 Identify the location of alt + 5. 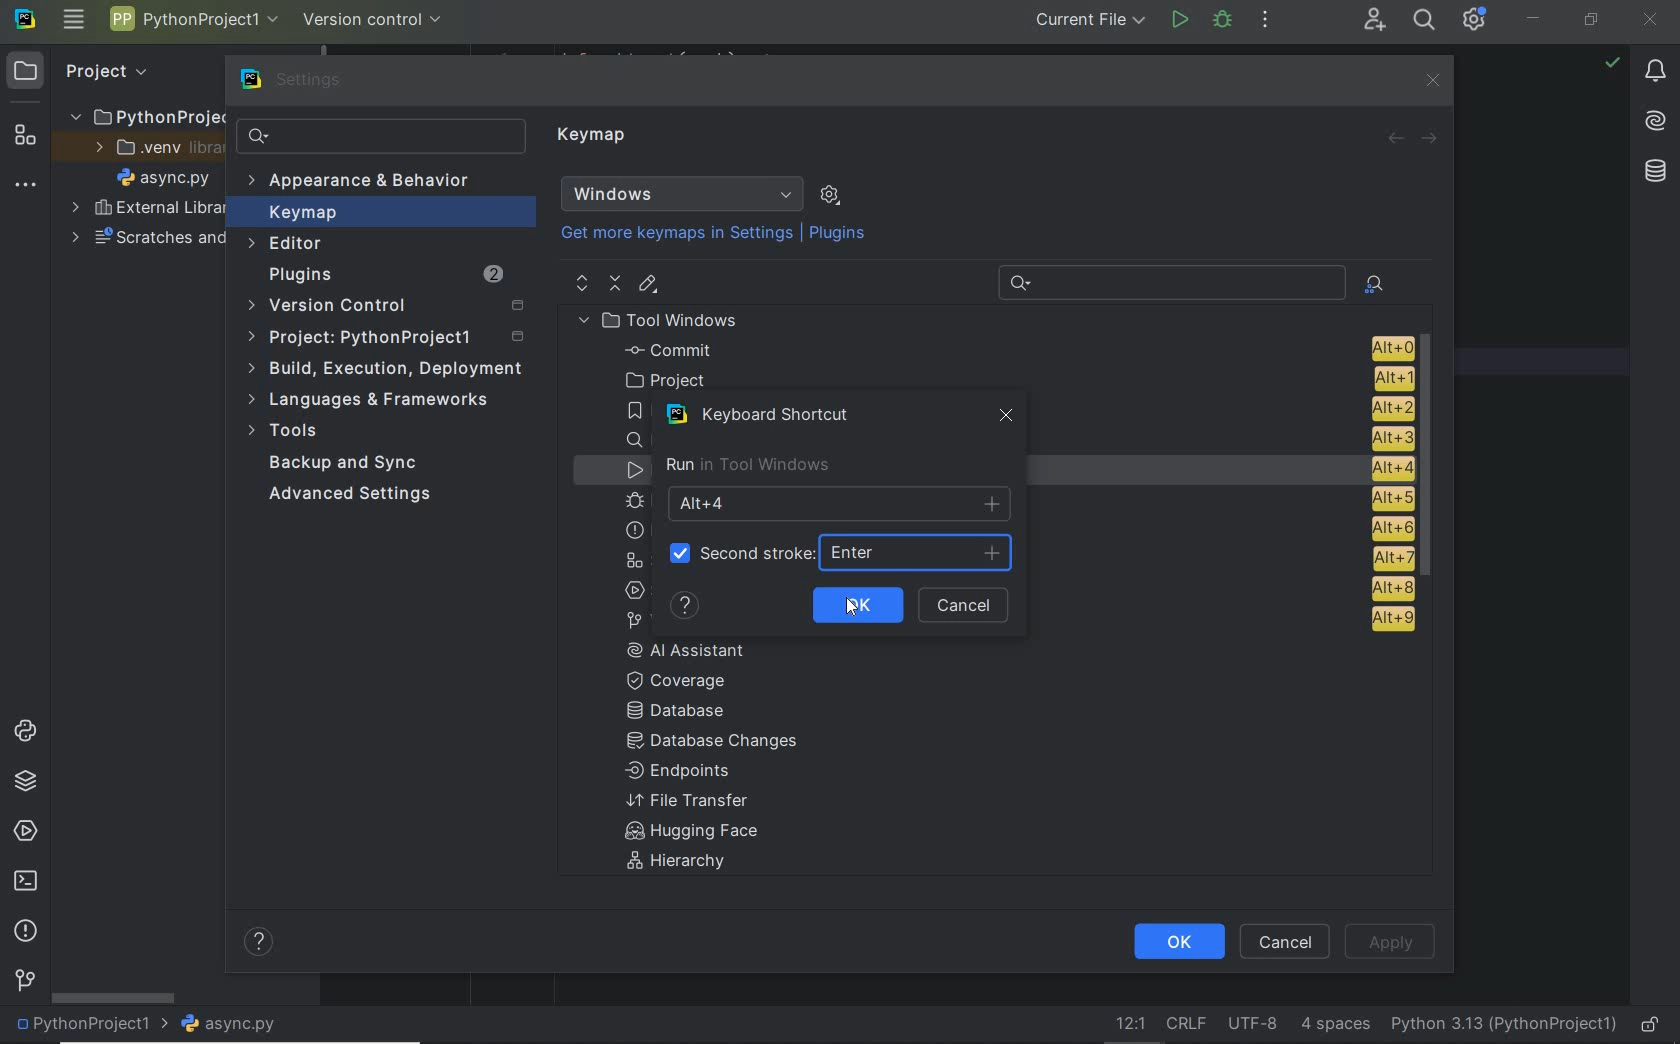
(1389, 499).